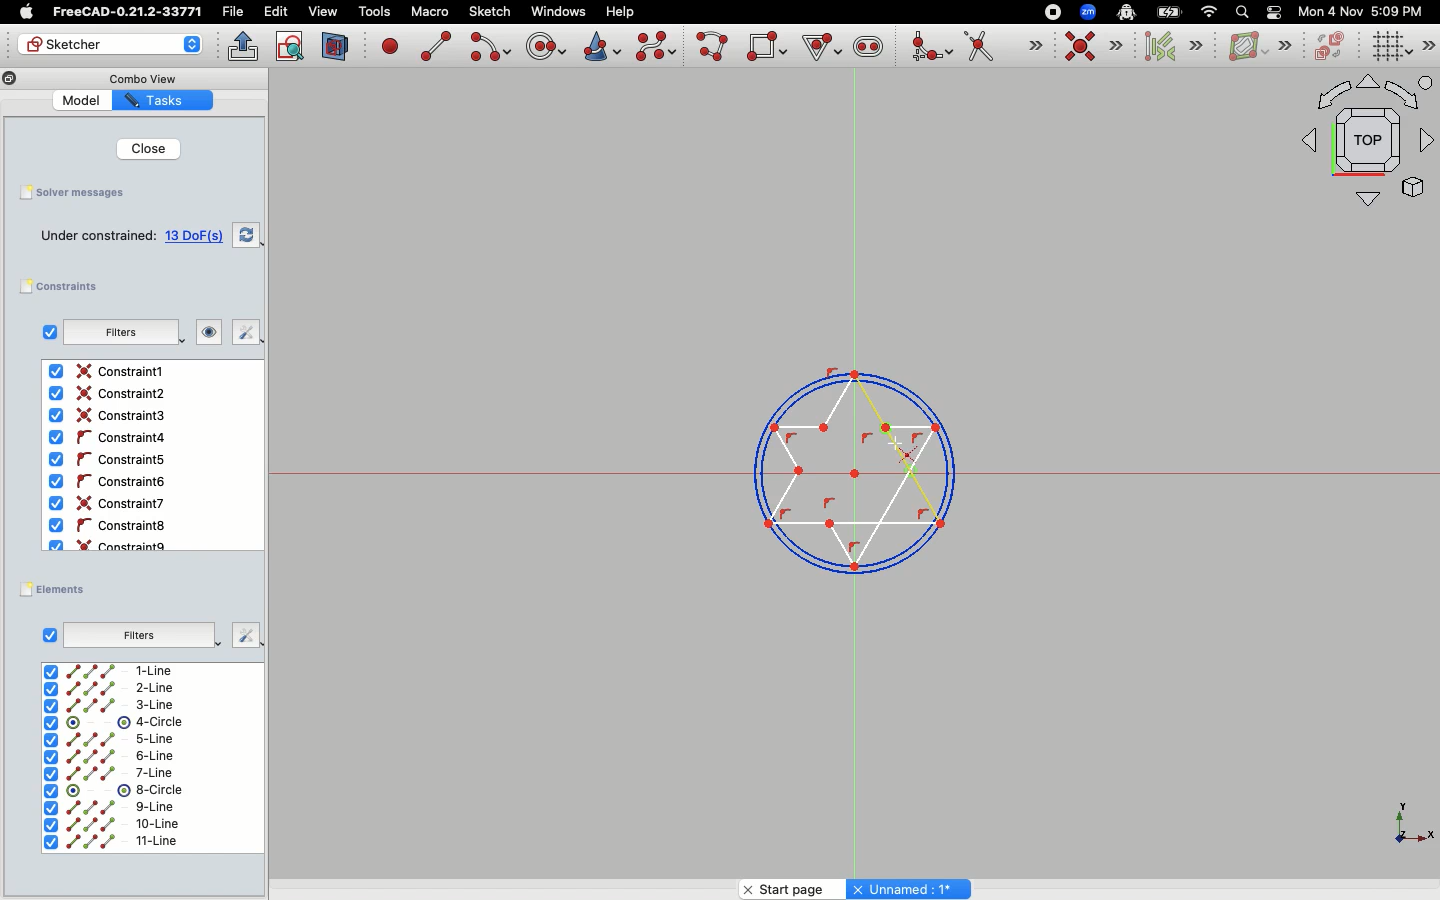 The image size is (1440, 900). What do you see at coordinates (112, 45) in the screenshot?
I see `Sketcher` at bounding box center [112, 45].